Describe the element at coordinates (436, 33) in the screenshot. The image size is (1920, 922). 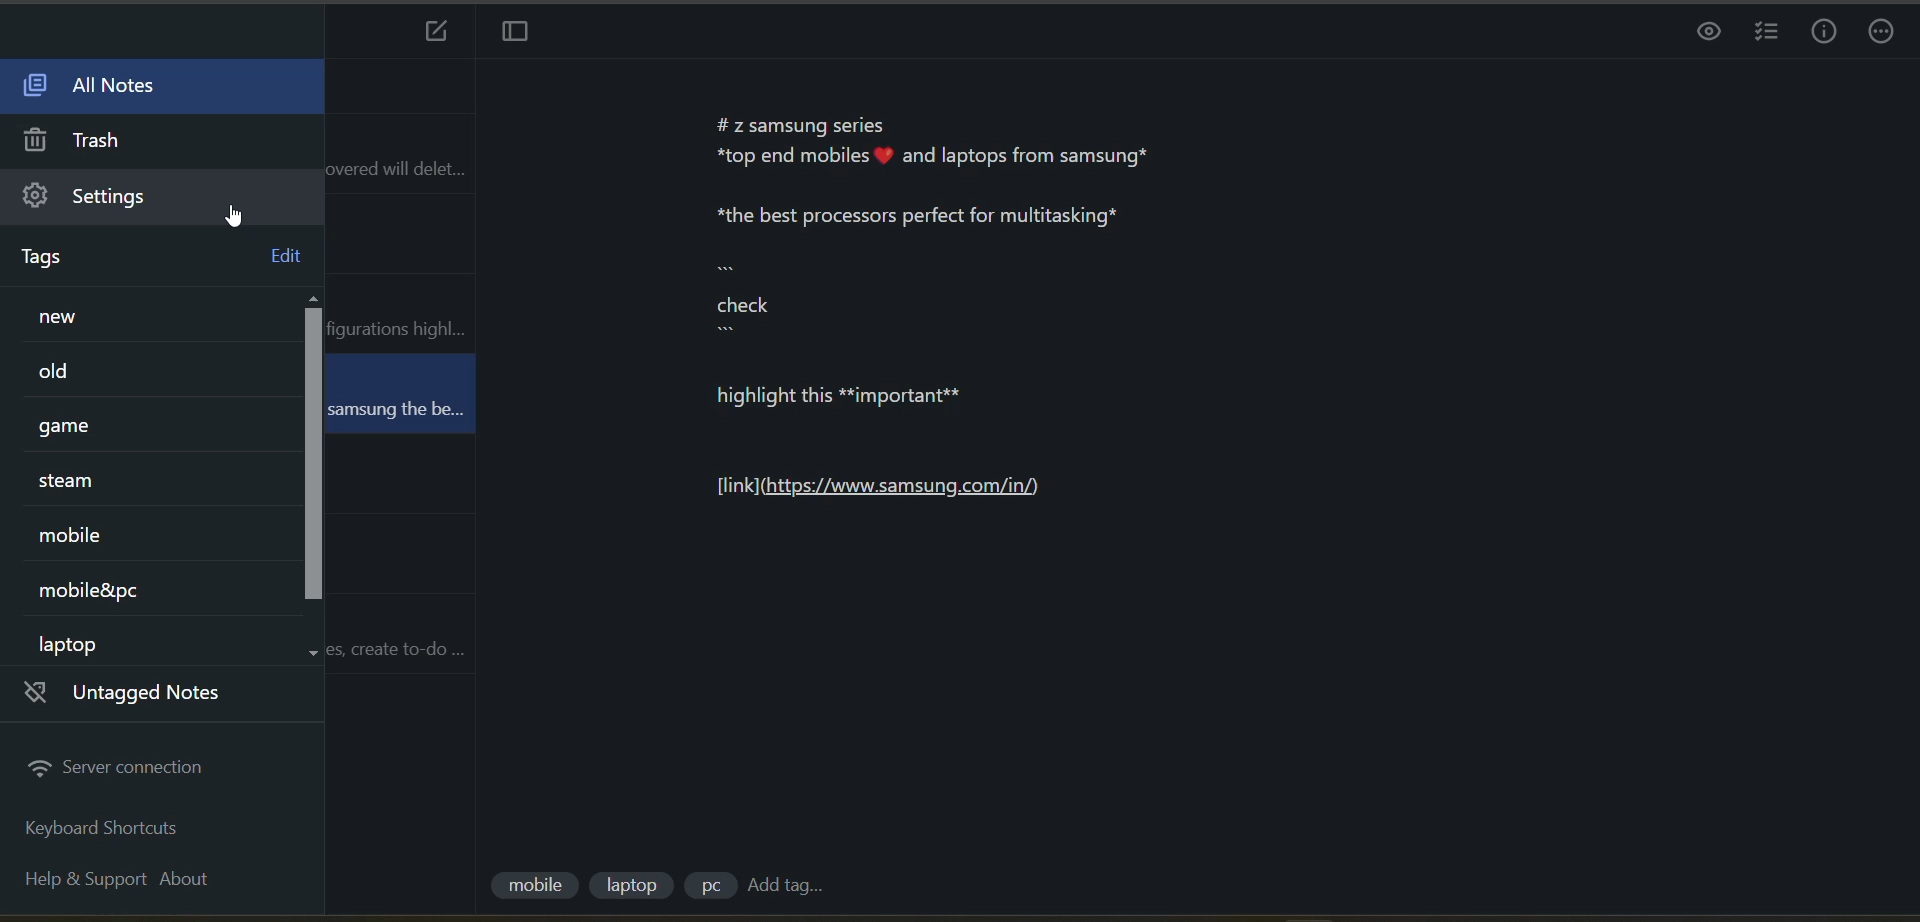
I see `new note` at that location.